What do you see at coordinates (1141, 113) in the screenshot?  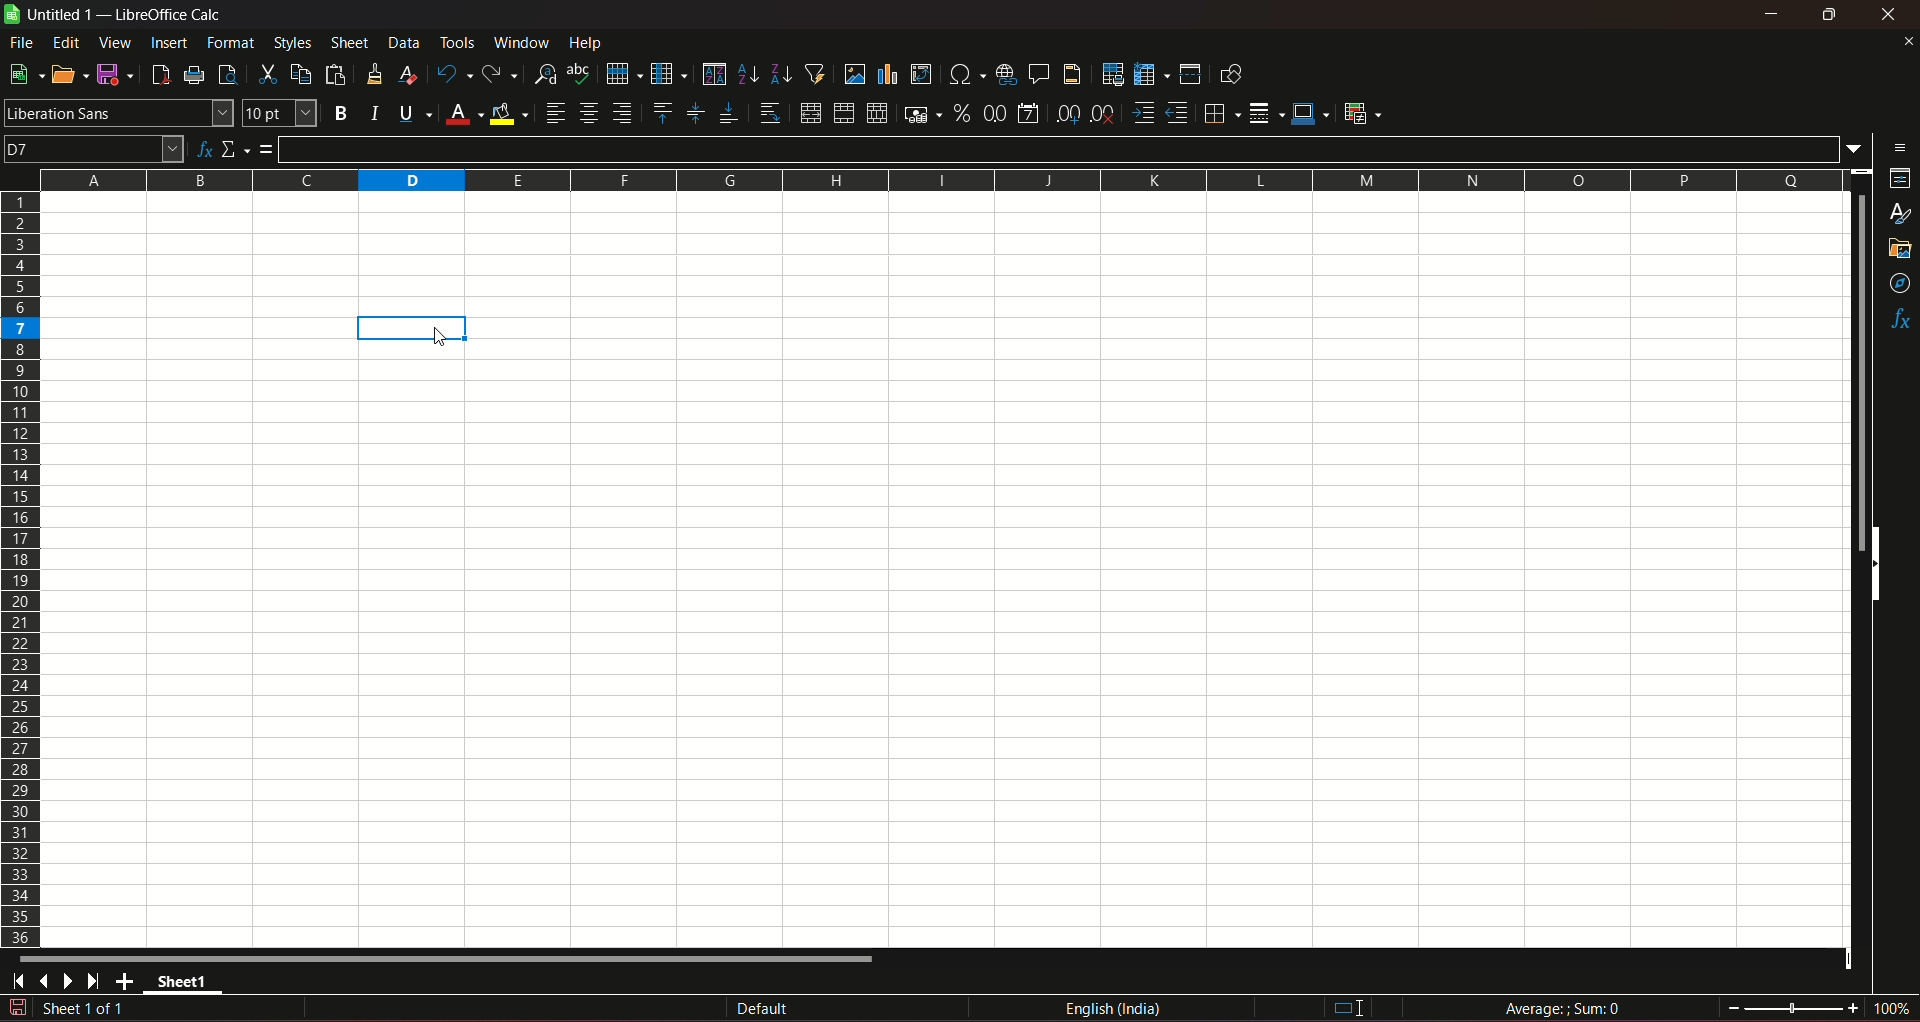 I see `increase indent` at bounding box center [1141, 113].